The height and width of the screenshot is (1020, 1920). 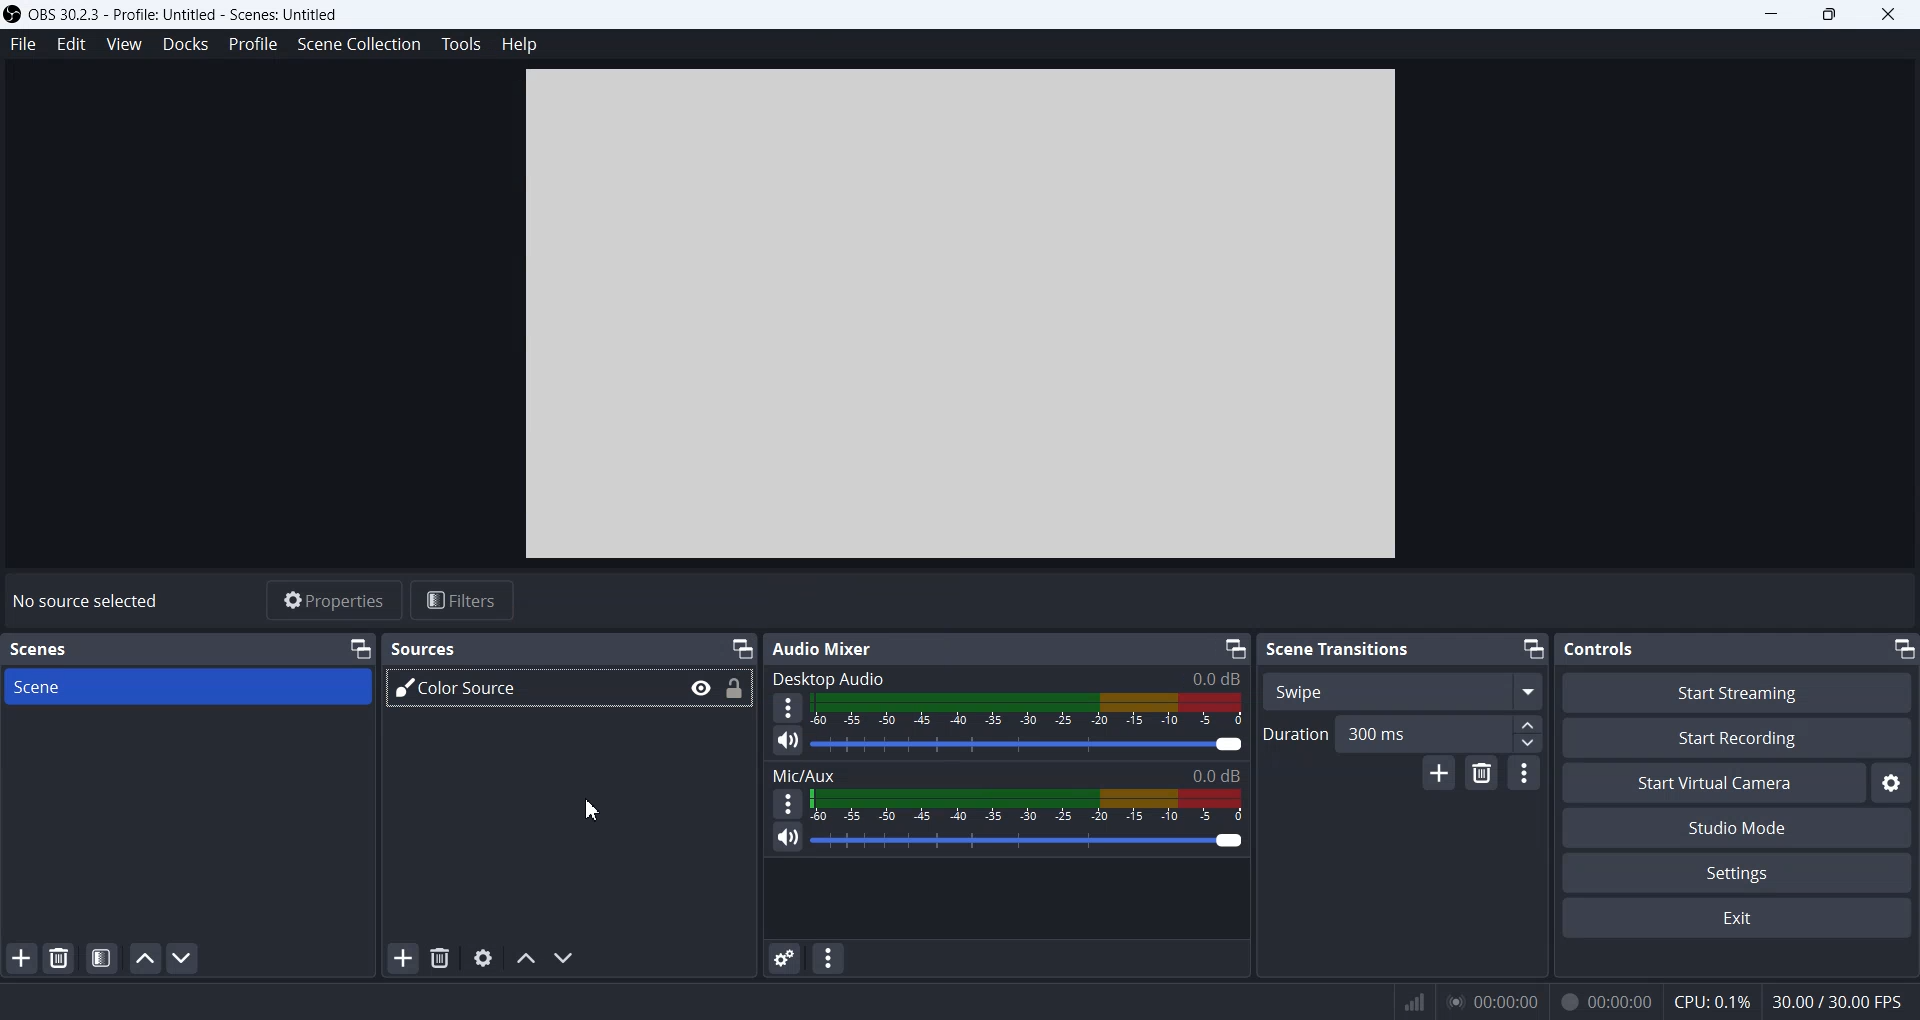 What do you see at coordinates (333, 601) in the screenshot?
I see `Properties` at bounding box center [333, 601].